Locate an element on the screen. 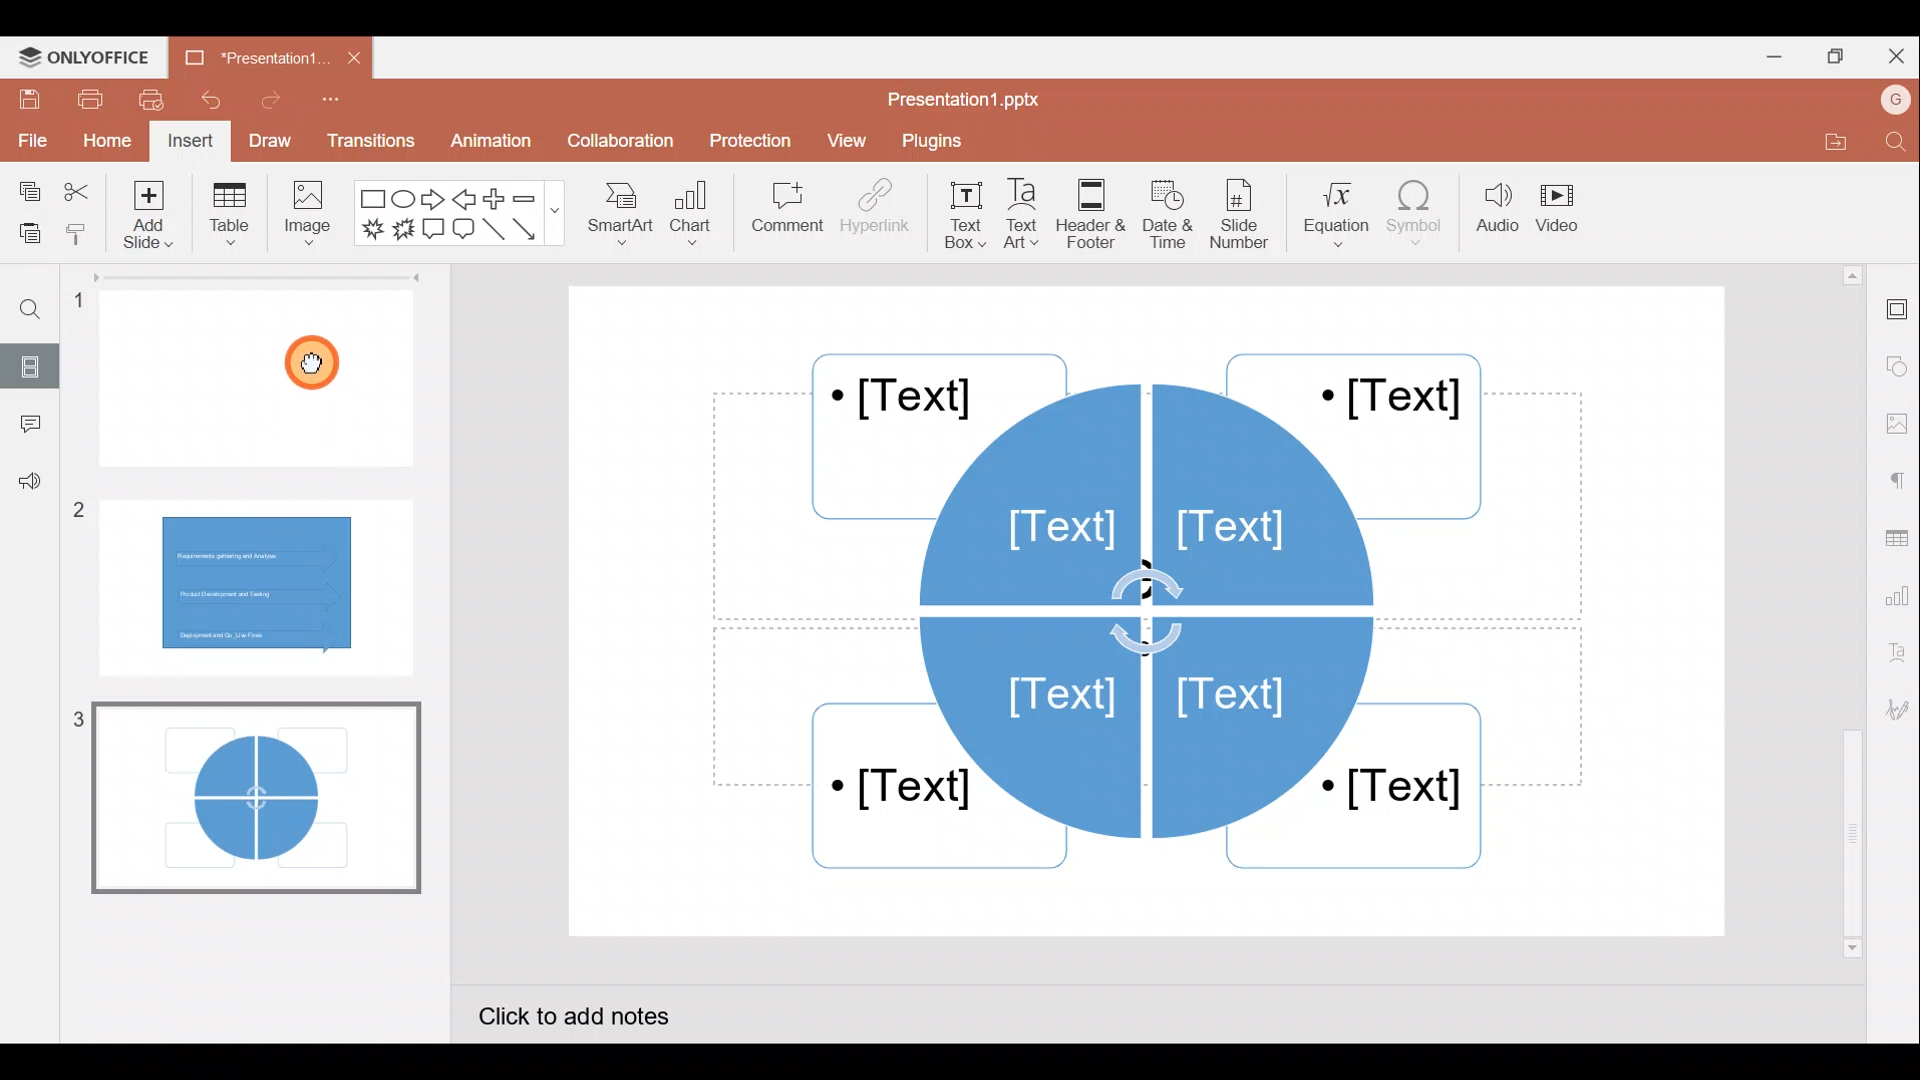 This screenshot has height=1080, width=1920. Presentation1.pptx is located at coordinates (968, 100).